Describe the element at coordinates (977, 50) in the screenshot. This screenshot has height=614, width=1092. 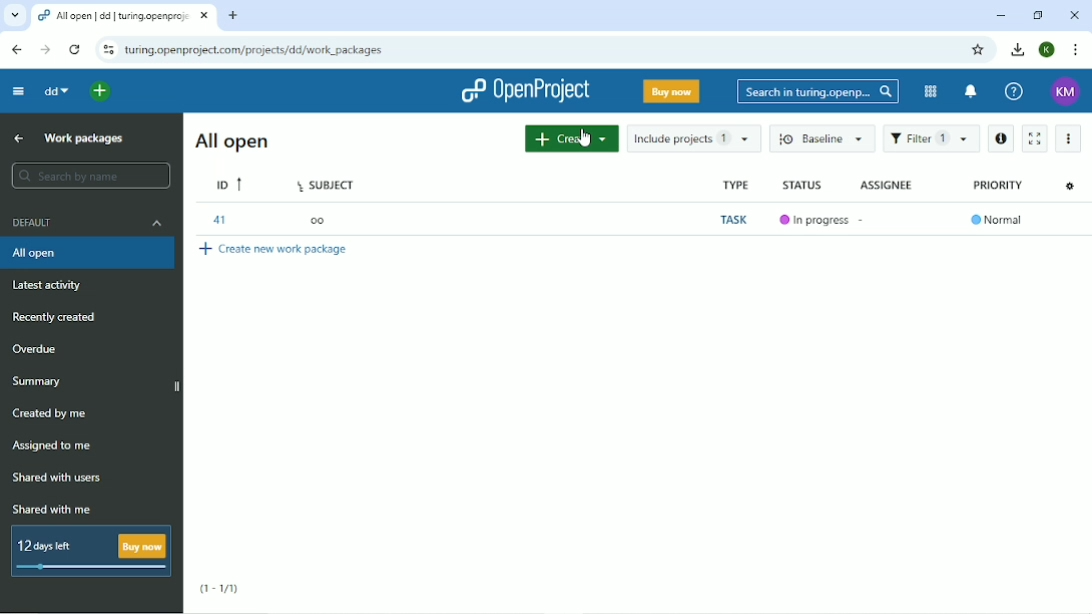
I see `Bookmark this tab` at that location.